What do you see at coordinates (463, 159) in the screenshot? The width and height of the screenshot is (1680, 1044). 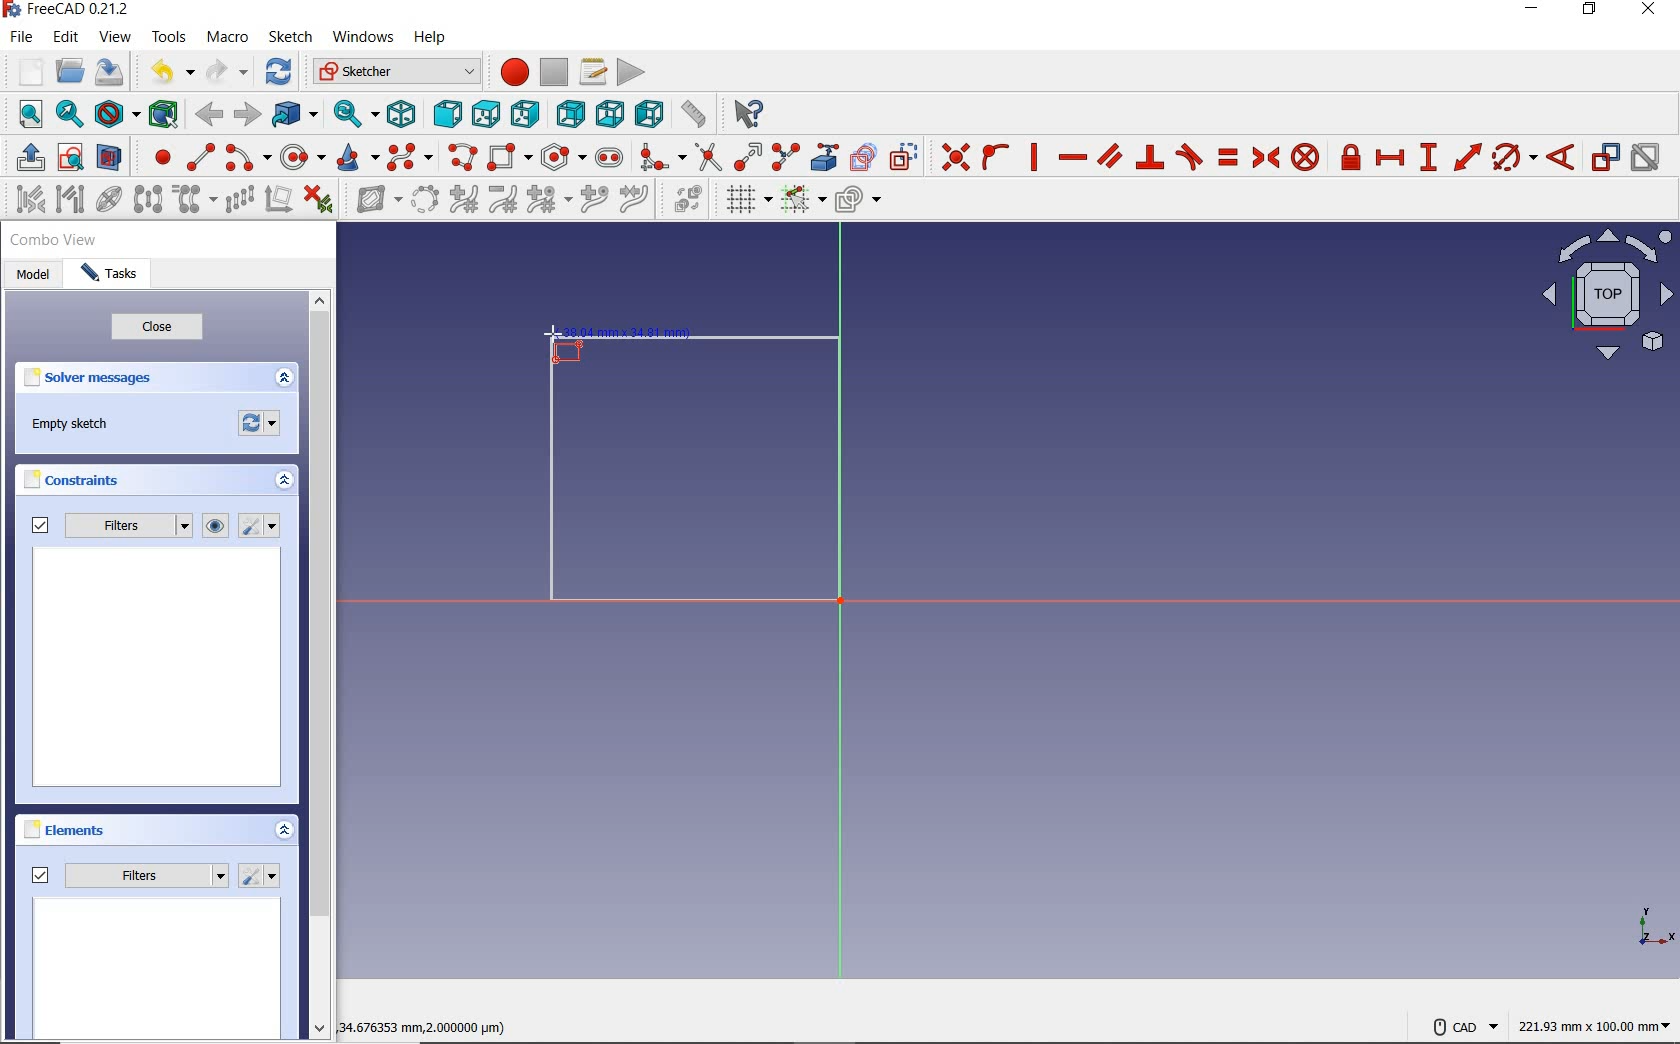 I see `create polyline` at bounding box center [463, 159].